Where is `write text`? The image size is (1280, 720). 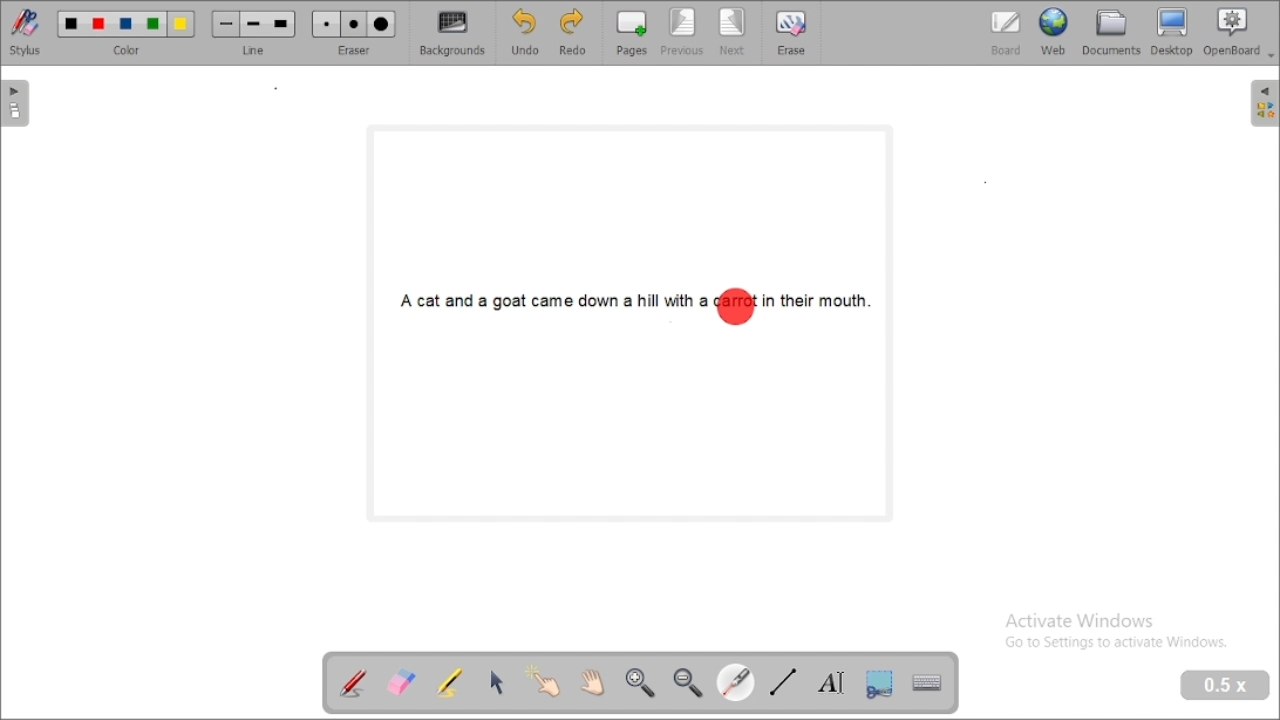 write text is located at coordinates (830, 682).